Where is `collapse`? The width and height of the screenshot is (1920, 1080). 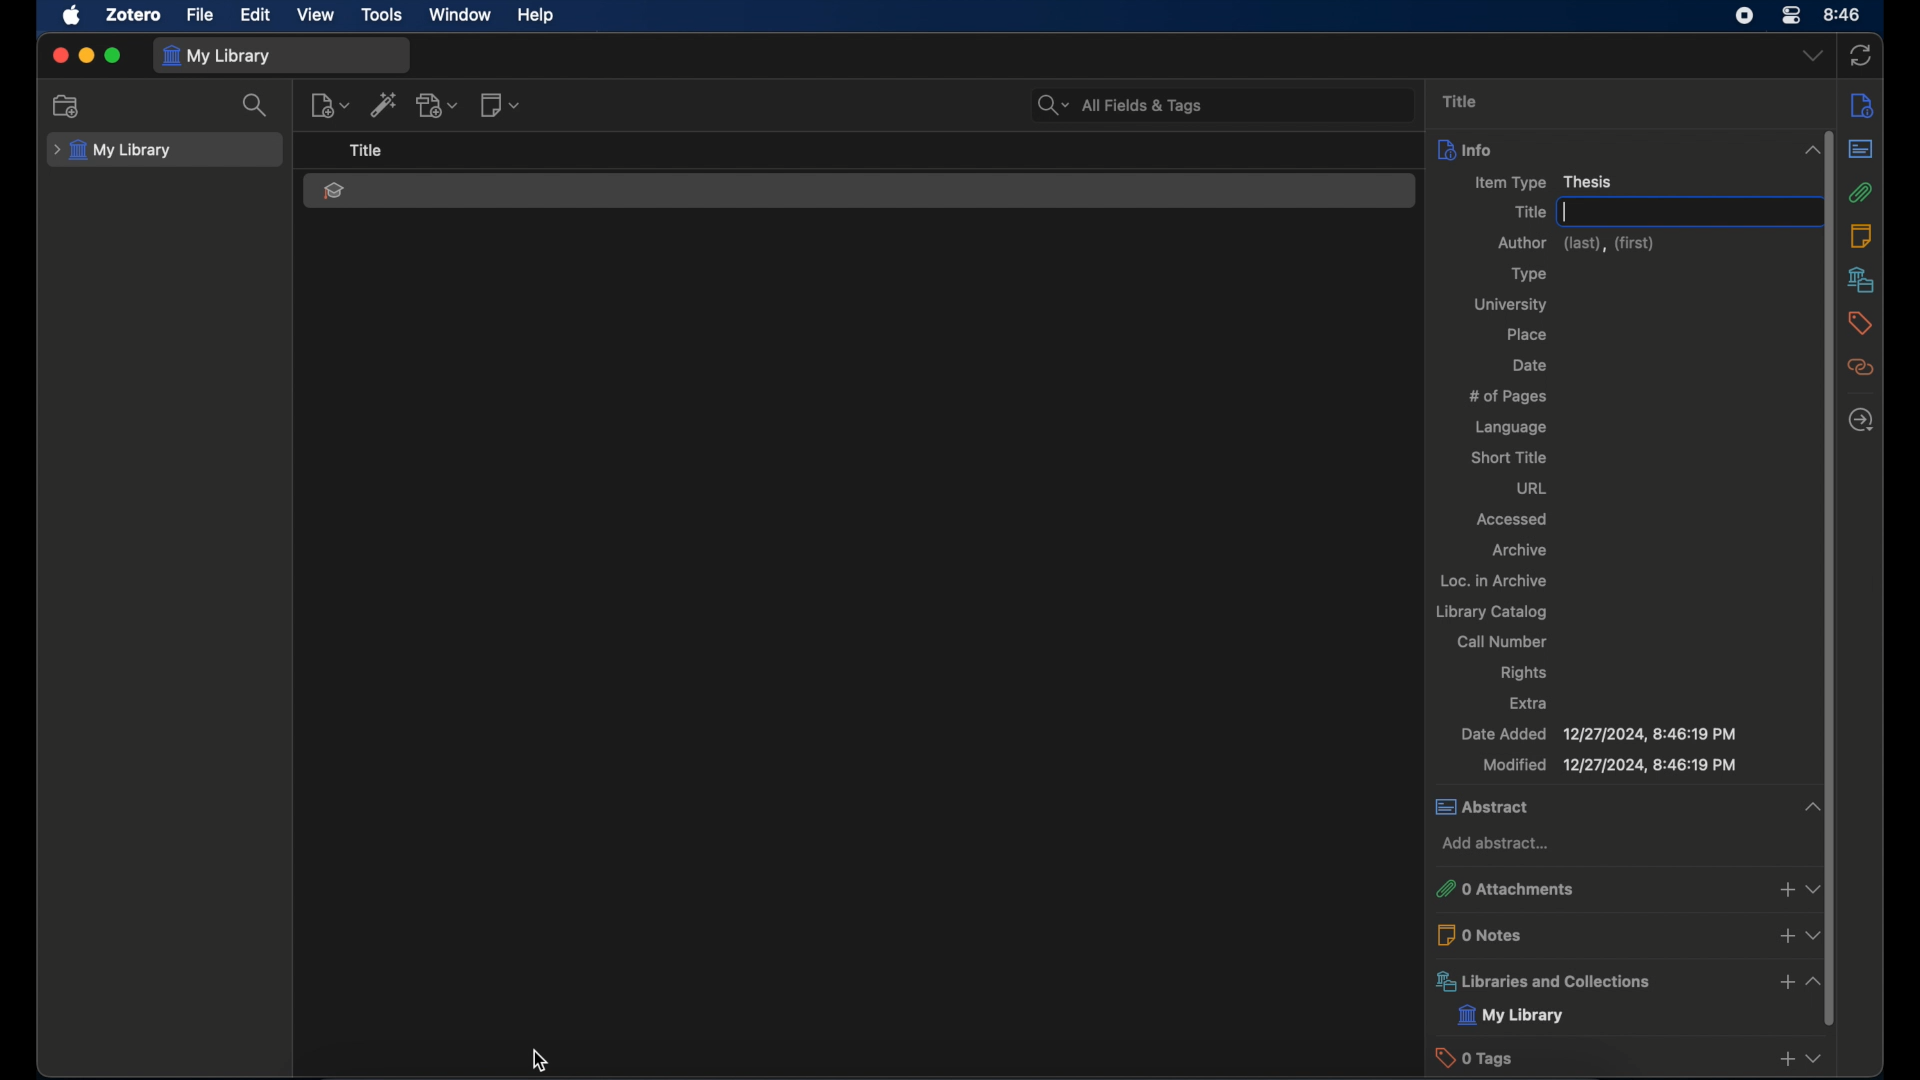 collapse is located at coordinates (1814, 980).